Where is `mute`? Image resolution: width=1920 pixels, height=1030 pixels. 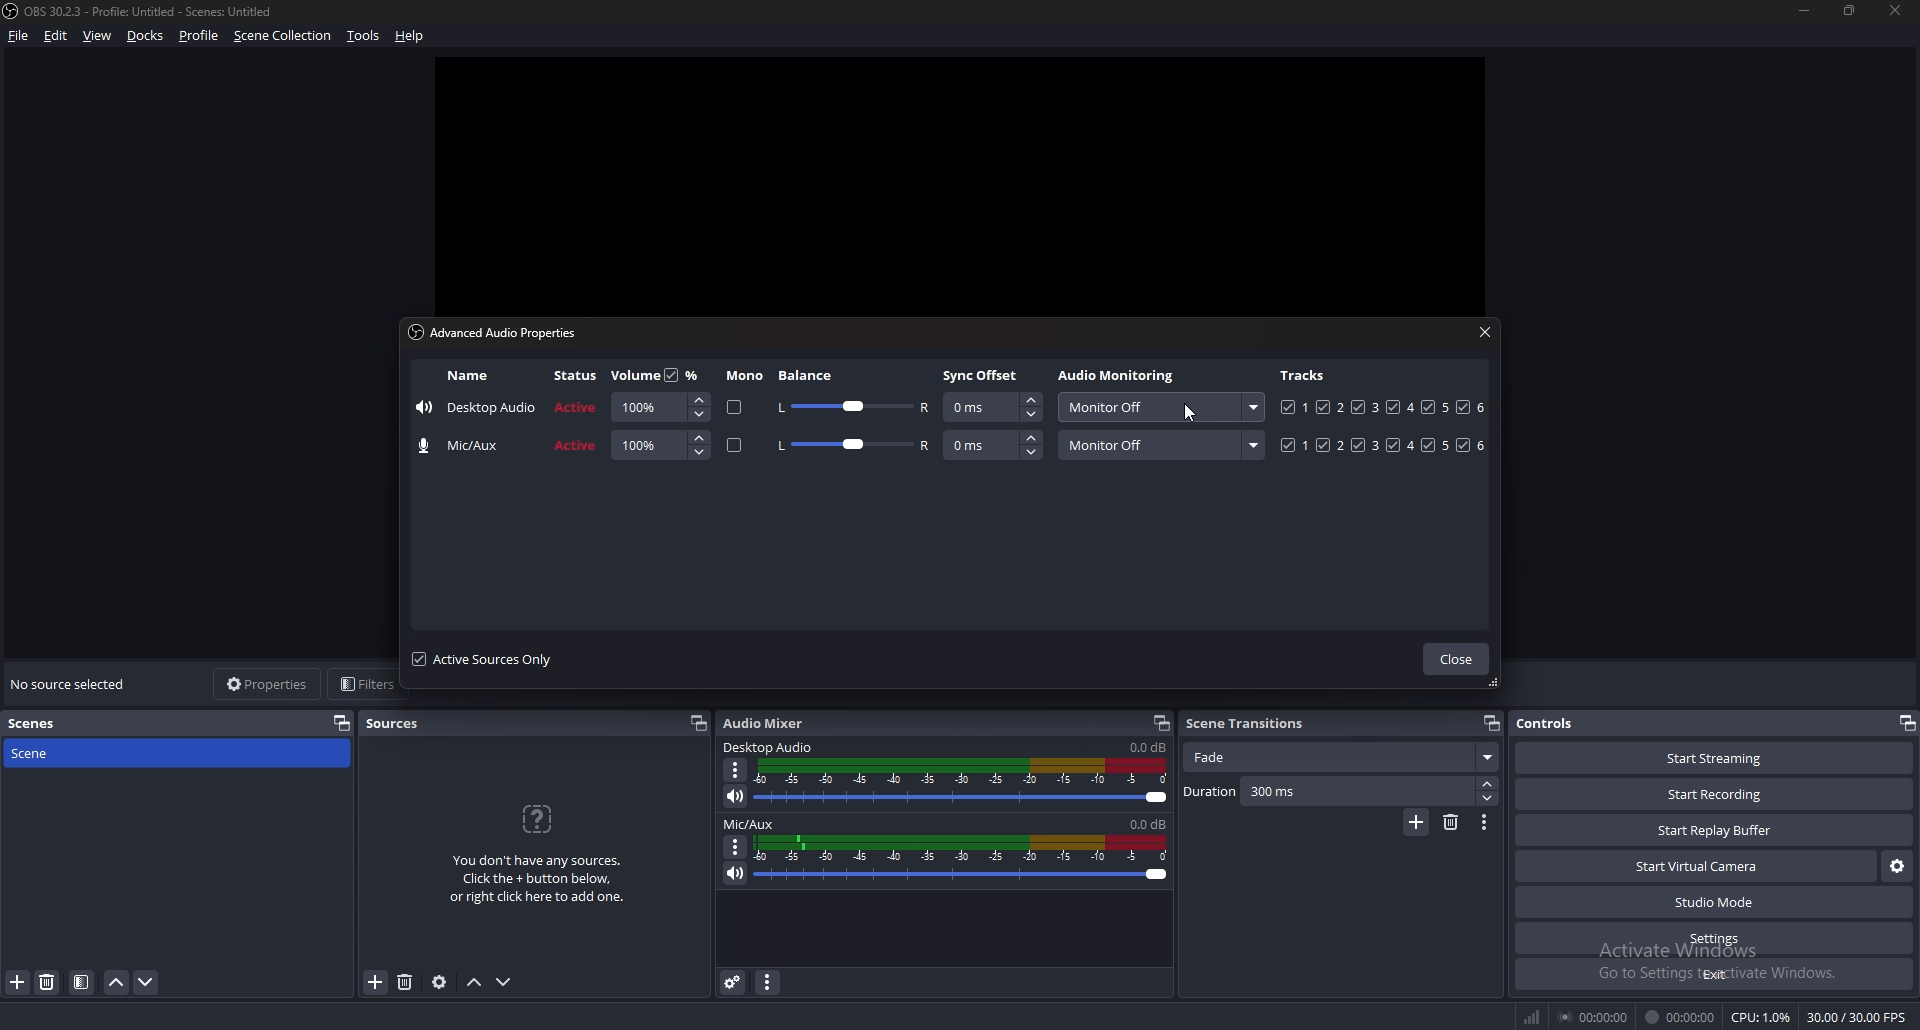 mute is located at coordinates (736, 798).